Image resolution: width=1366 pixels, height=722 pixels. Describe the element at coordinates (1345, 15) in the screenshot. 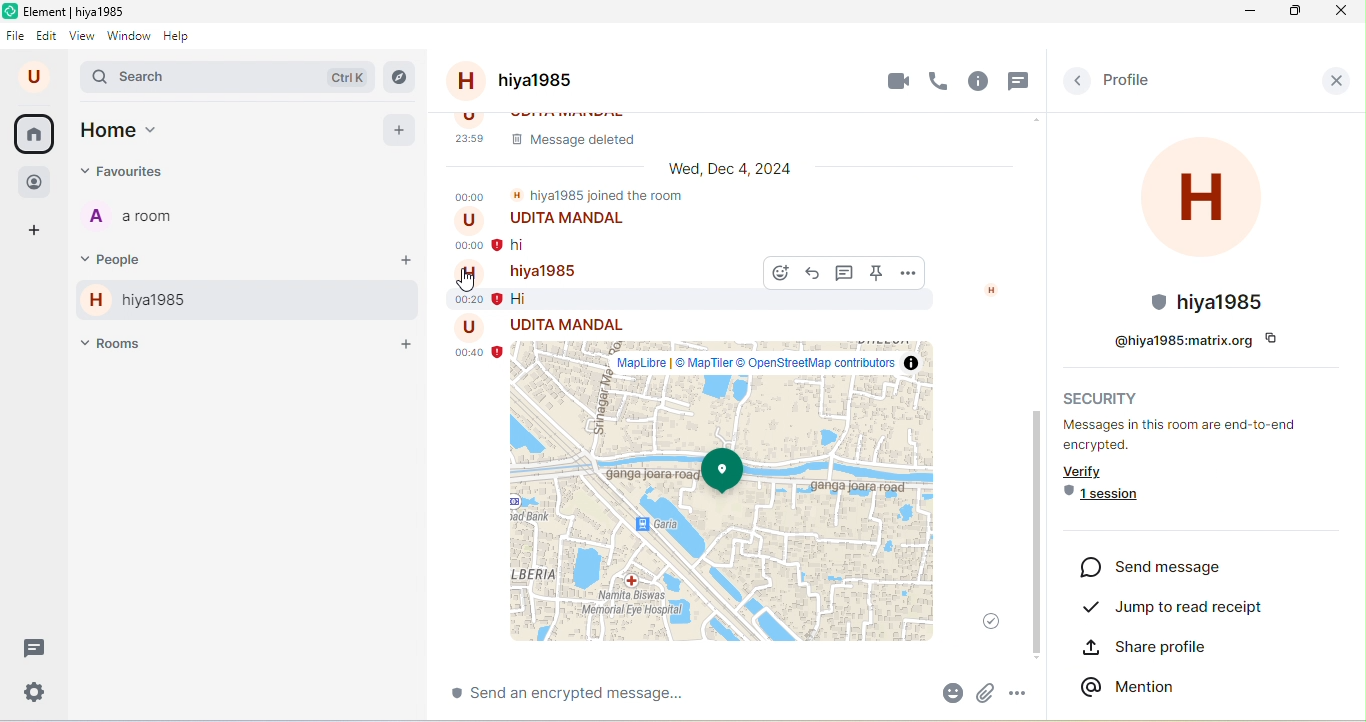

I see `close` at that location.